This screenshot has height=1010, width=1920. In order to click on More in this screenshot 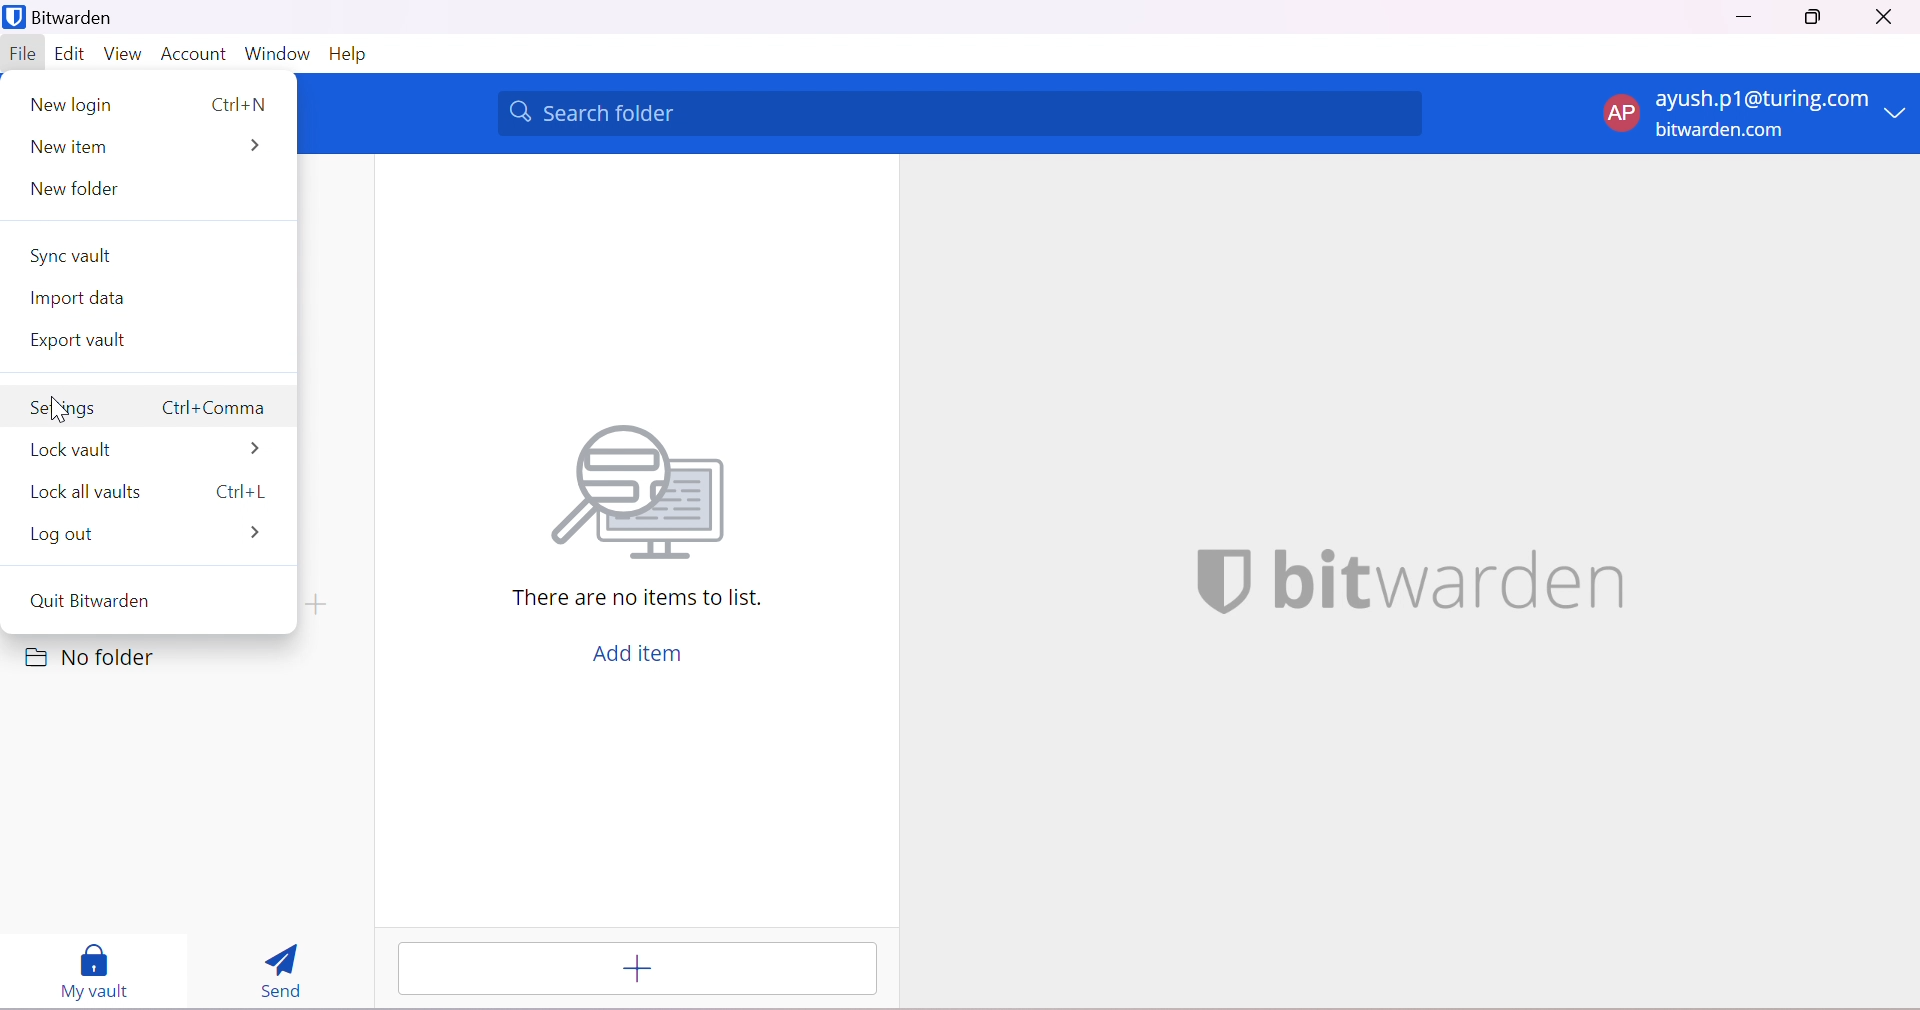, I will do `click(256, 452)`.